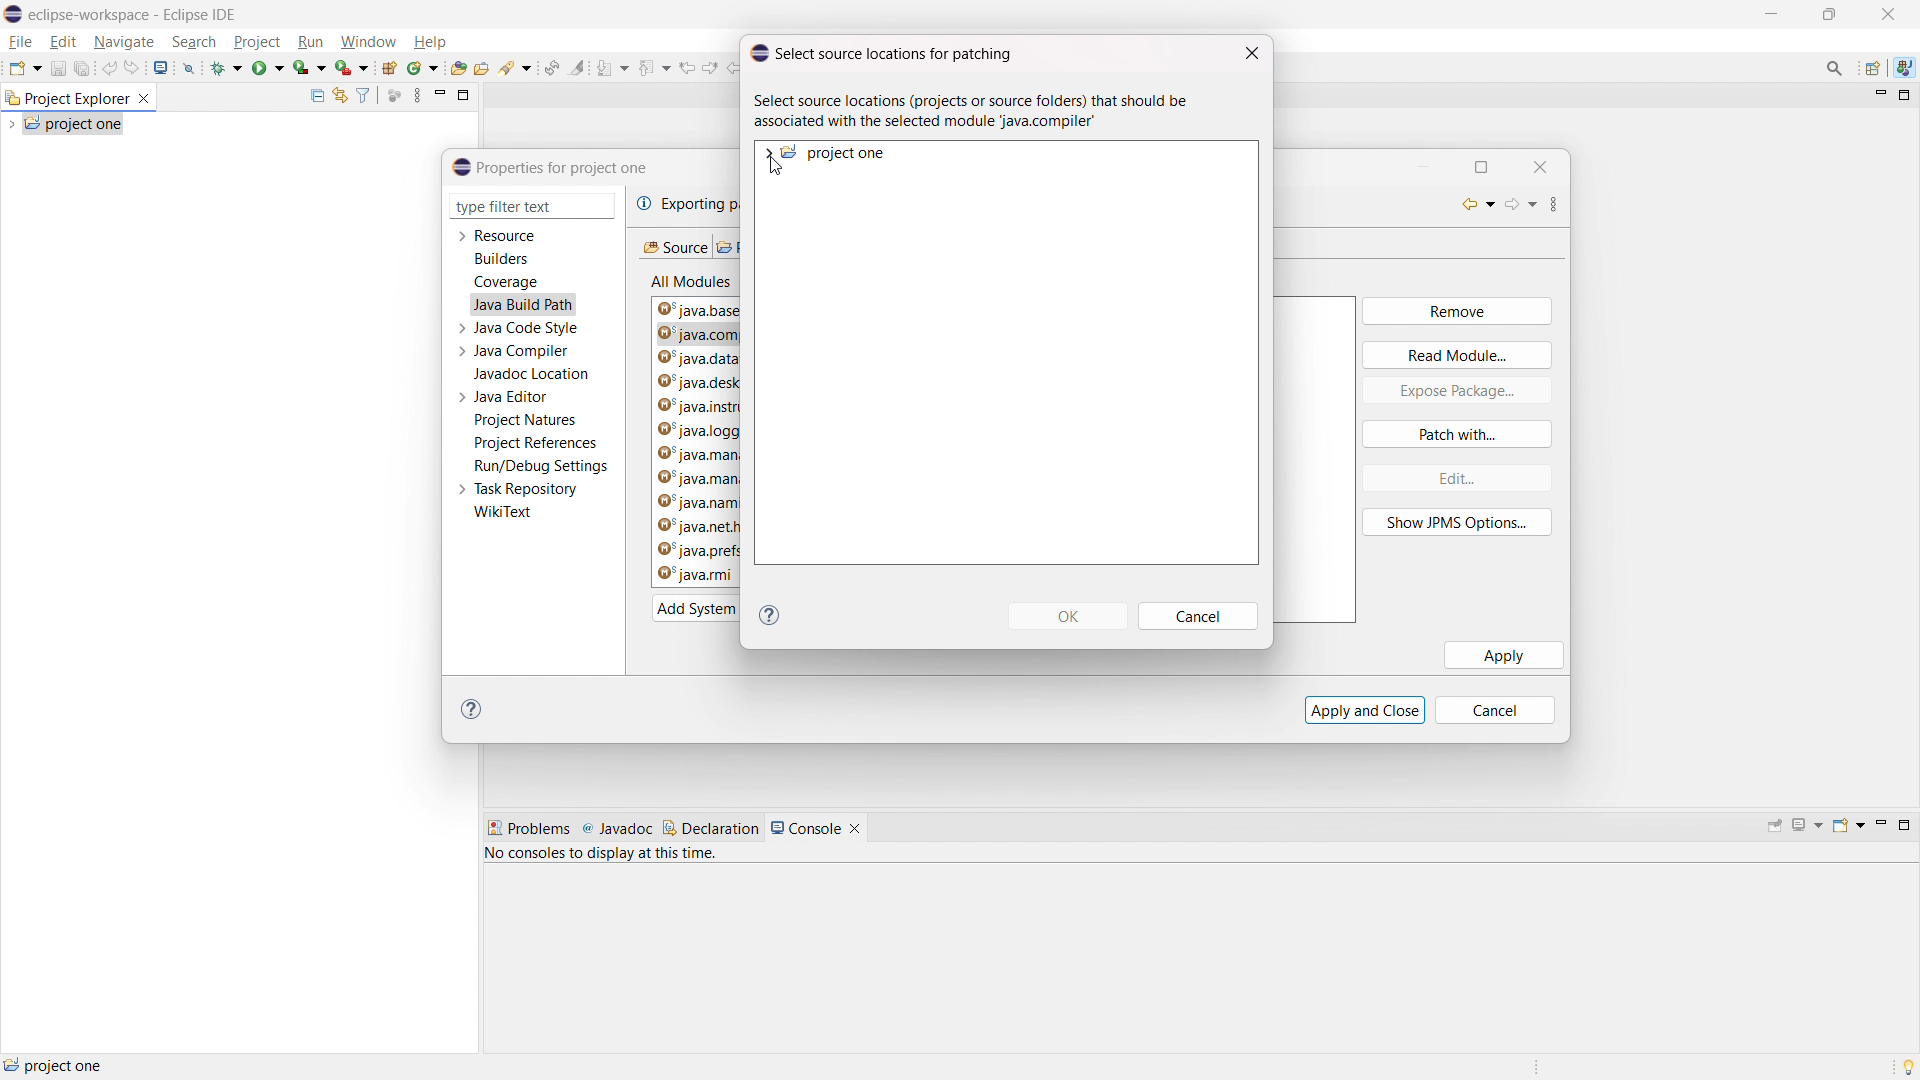 The image size is (1920, 1080). Describe the element at coordinates (526, 420) in the screenshot. I see `project natures` at that location.